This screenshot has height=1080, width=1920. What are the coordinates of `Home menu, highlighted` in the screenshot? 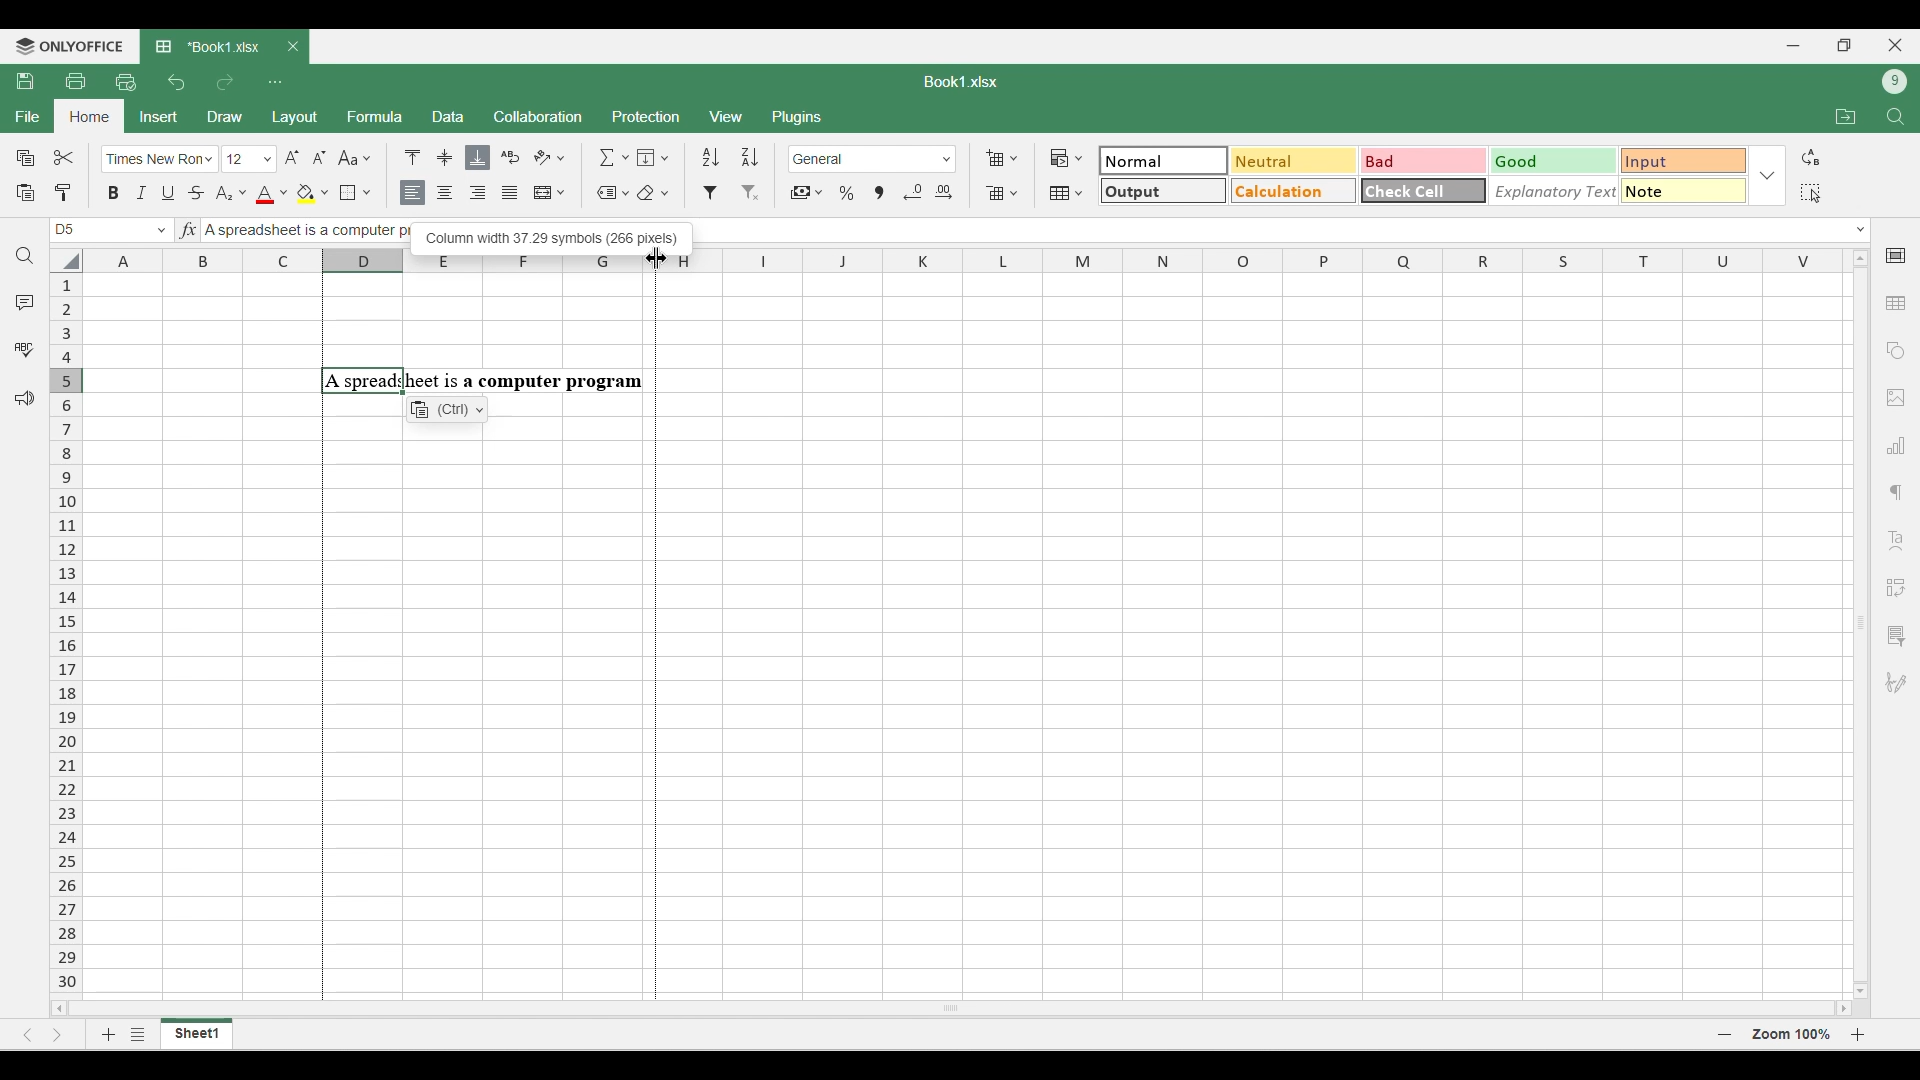 It's located at (88, 117).